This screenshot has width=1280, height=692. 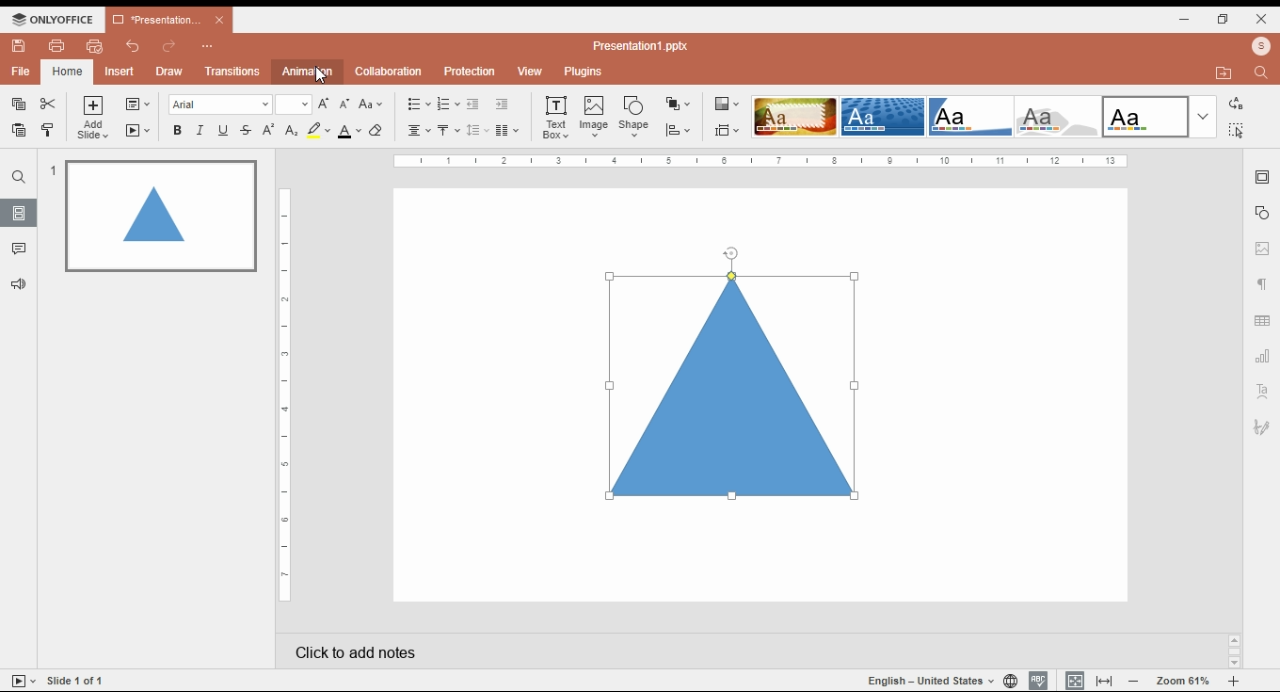 What do you see at coordinates (20, 213) in the screenshot?
I see `slides` at bounding box center [20, 213].